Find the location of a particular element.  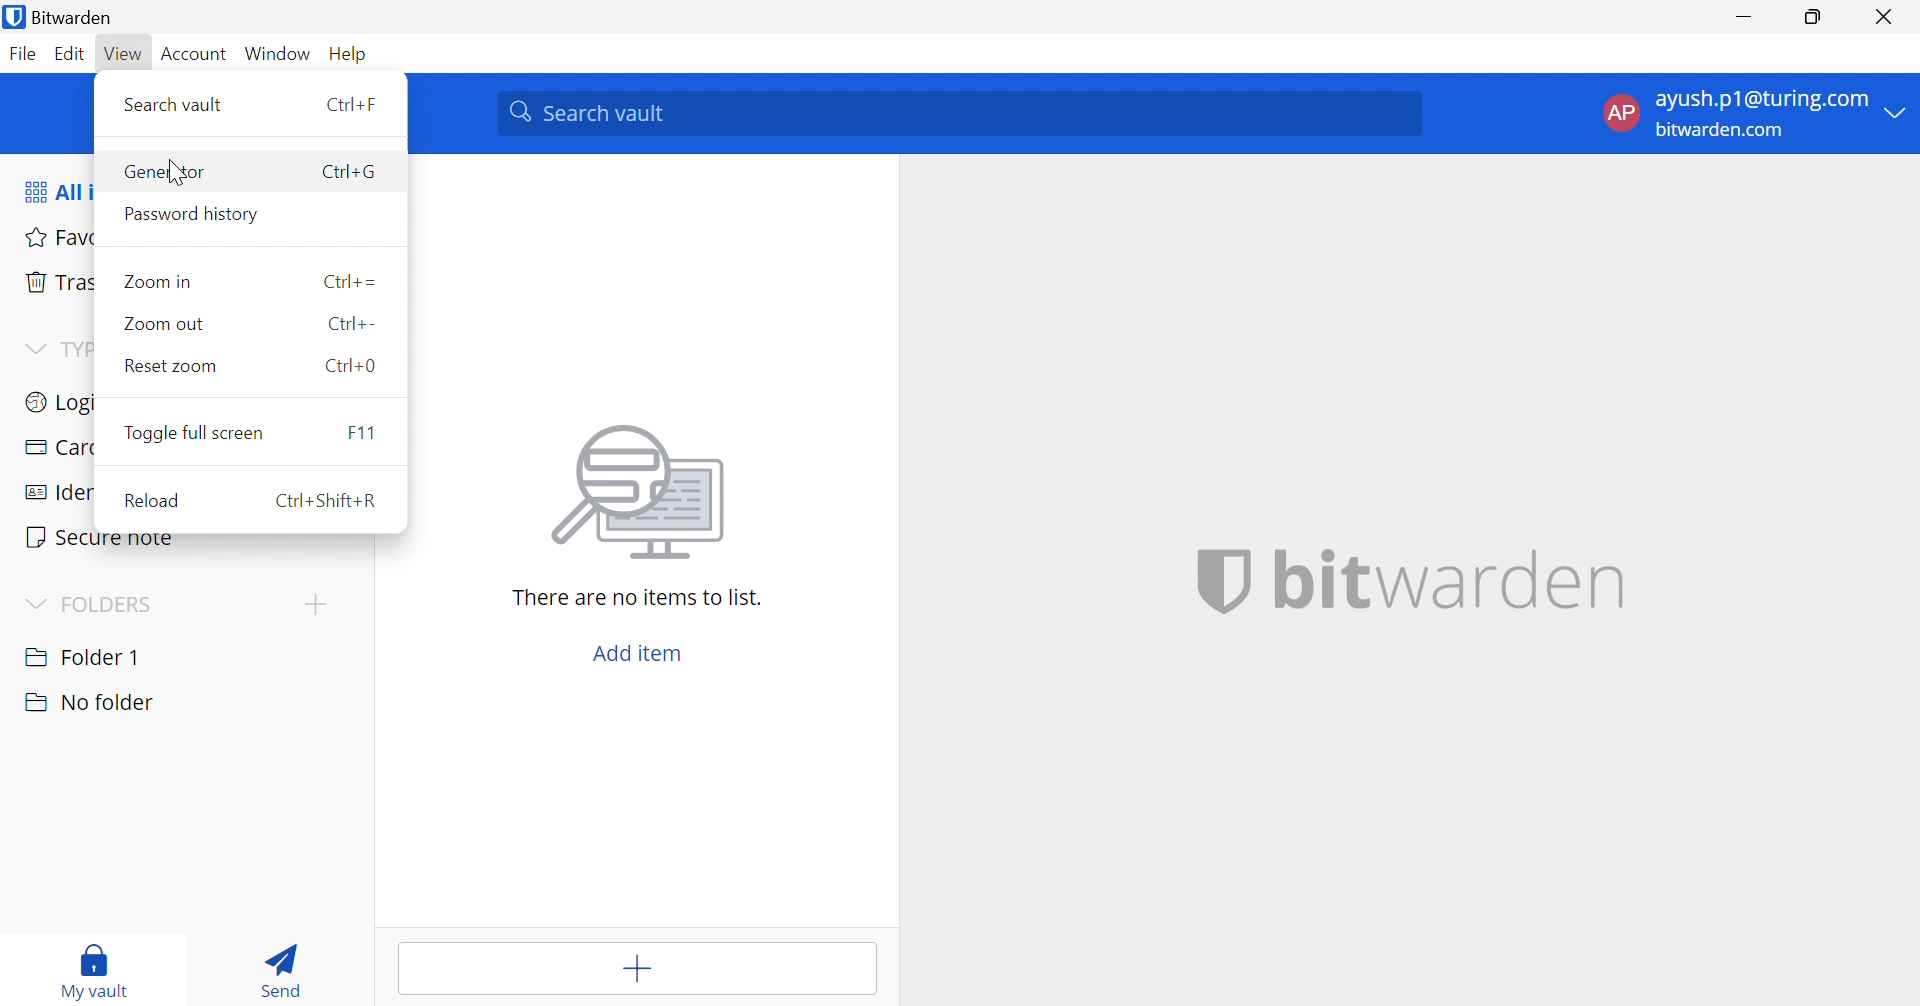

Help is located at coordinates (350, 55).